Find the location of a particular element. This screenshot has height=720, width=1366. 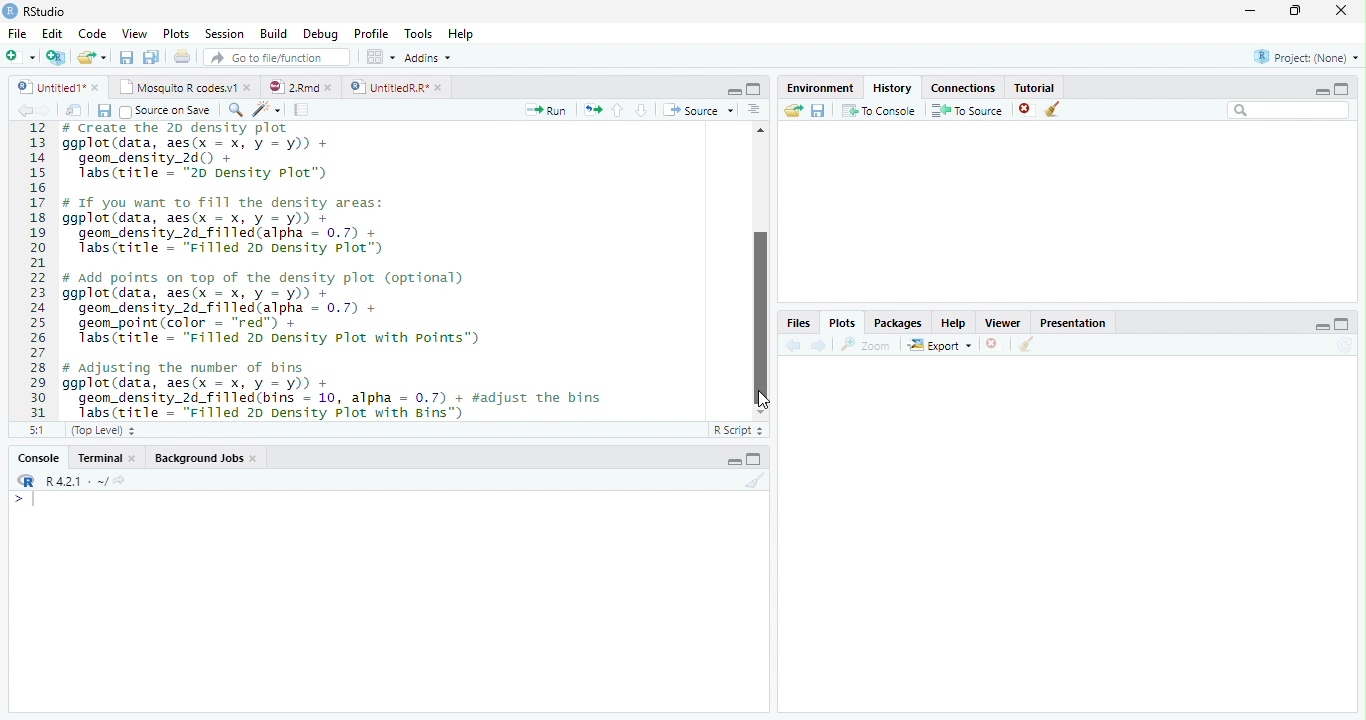

wrokspace pan is located at coordinates (379, 57).